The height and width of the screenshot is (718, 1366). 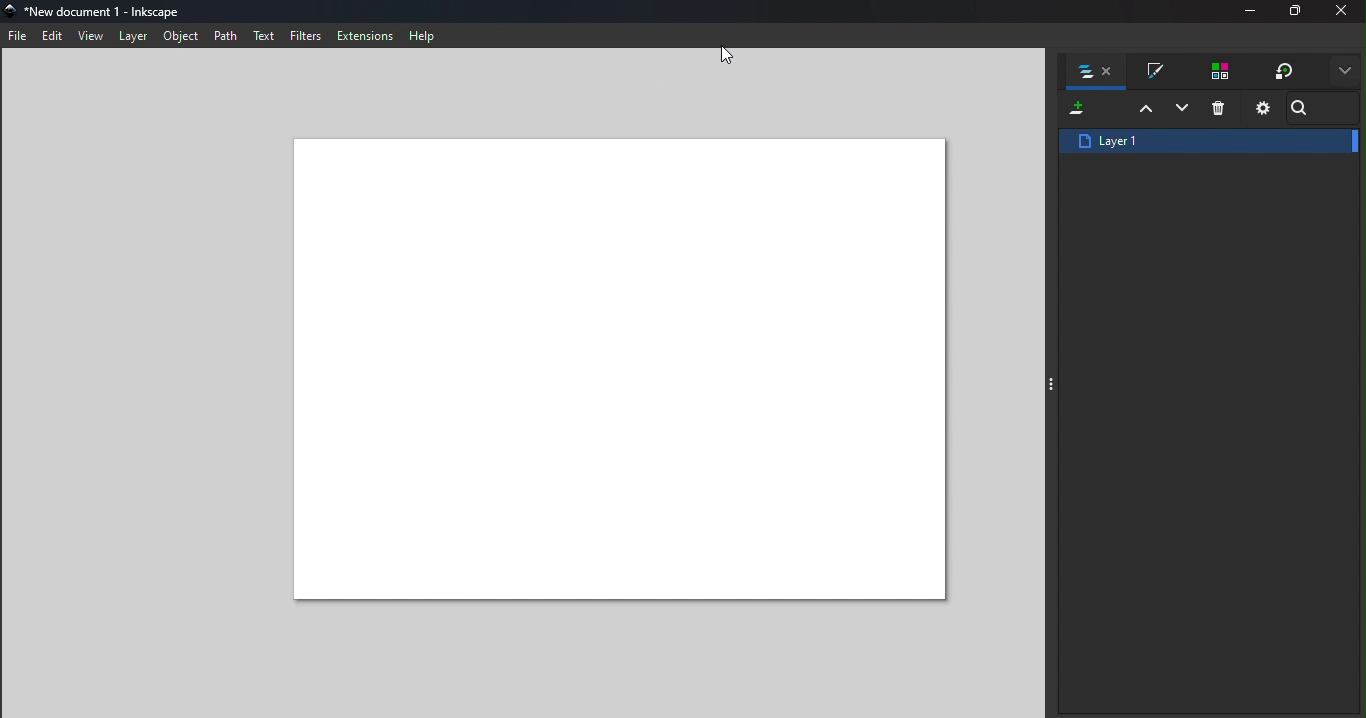 What do you see at coordinates (365, 33) in the screenshot?
I see `Extensions` at bounding box center [365, 33].